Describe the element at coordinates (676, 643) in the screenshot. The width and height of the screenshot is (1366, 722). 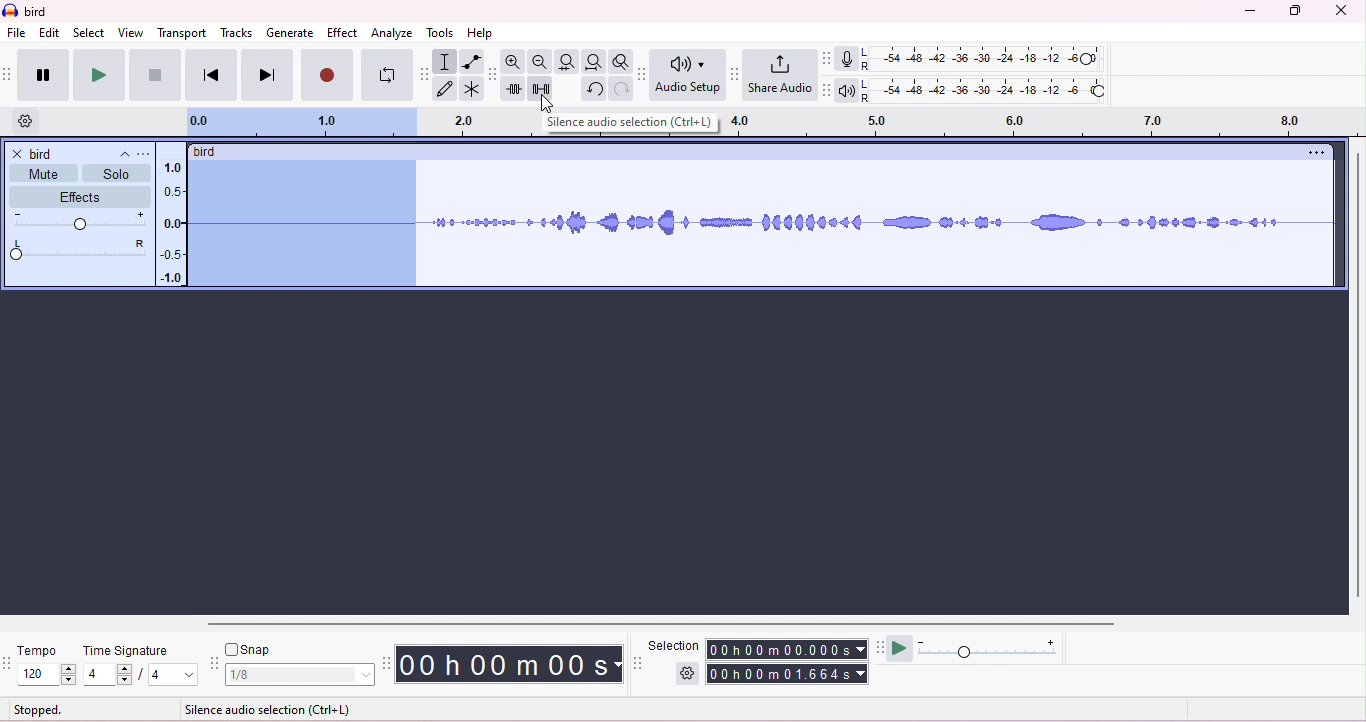
I see `selection` at that location.